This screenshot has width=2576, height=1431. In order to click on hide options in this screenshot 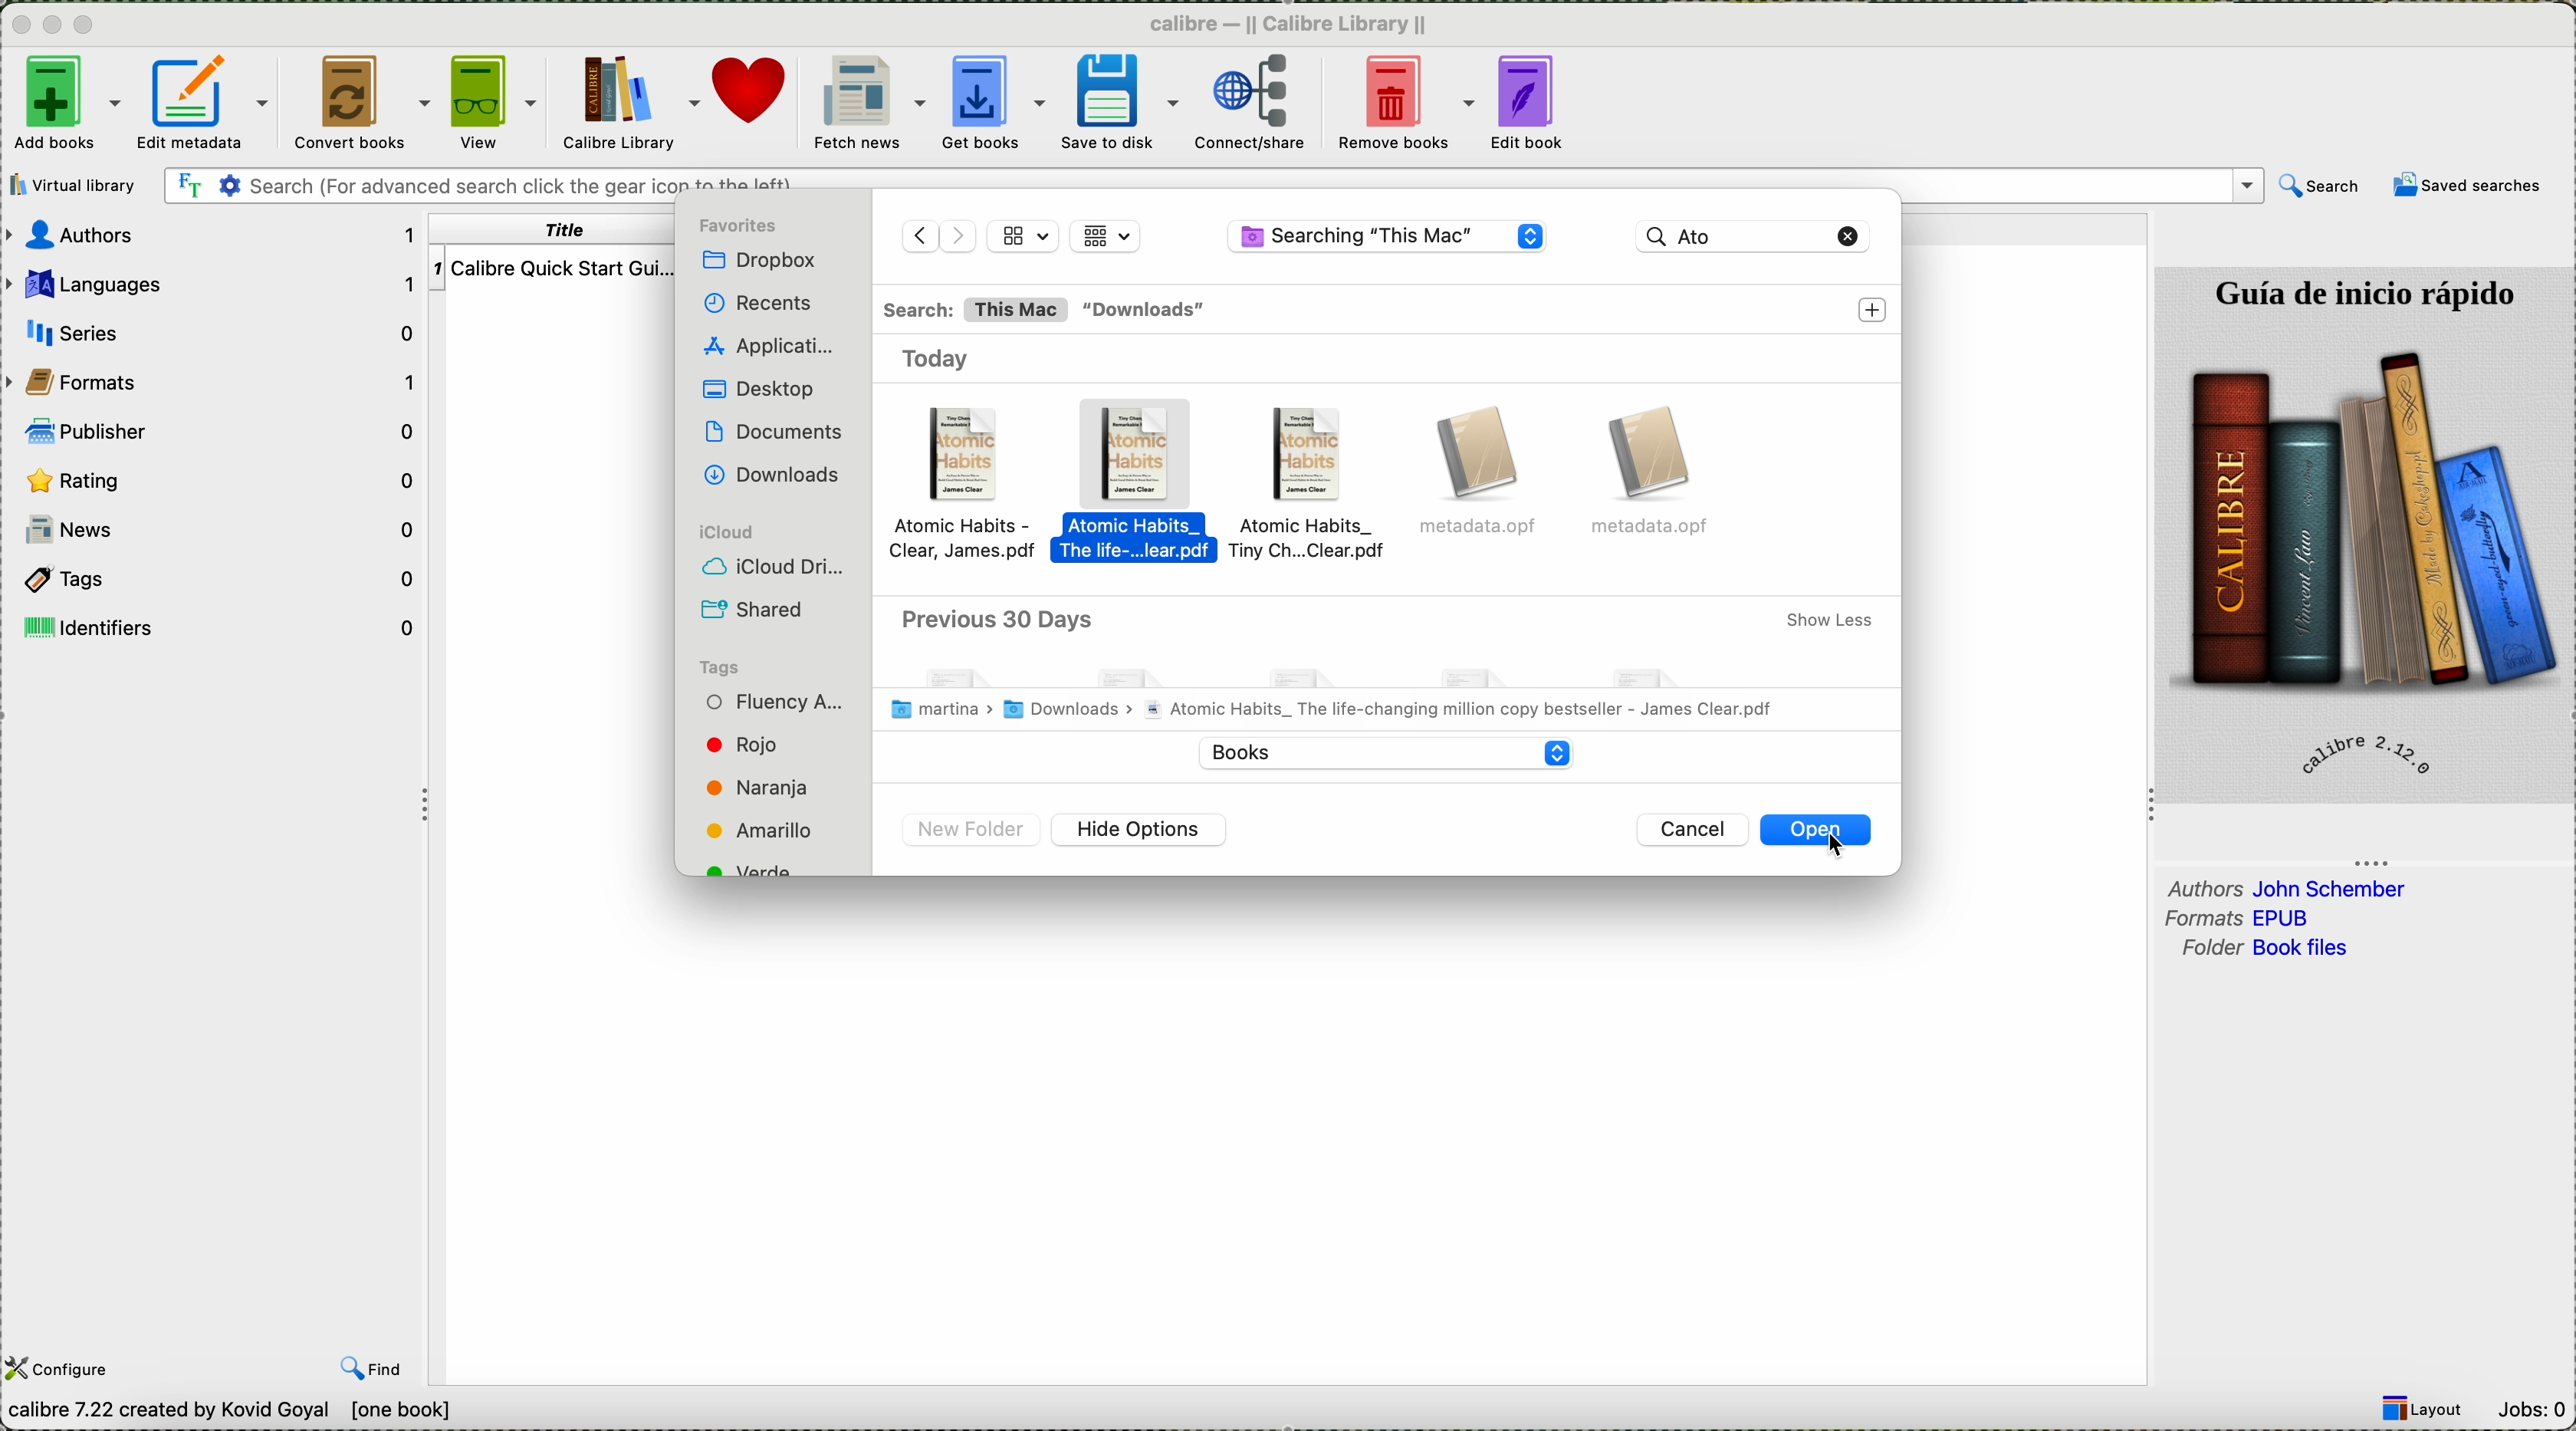, I will do `click(1140, 830)`.